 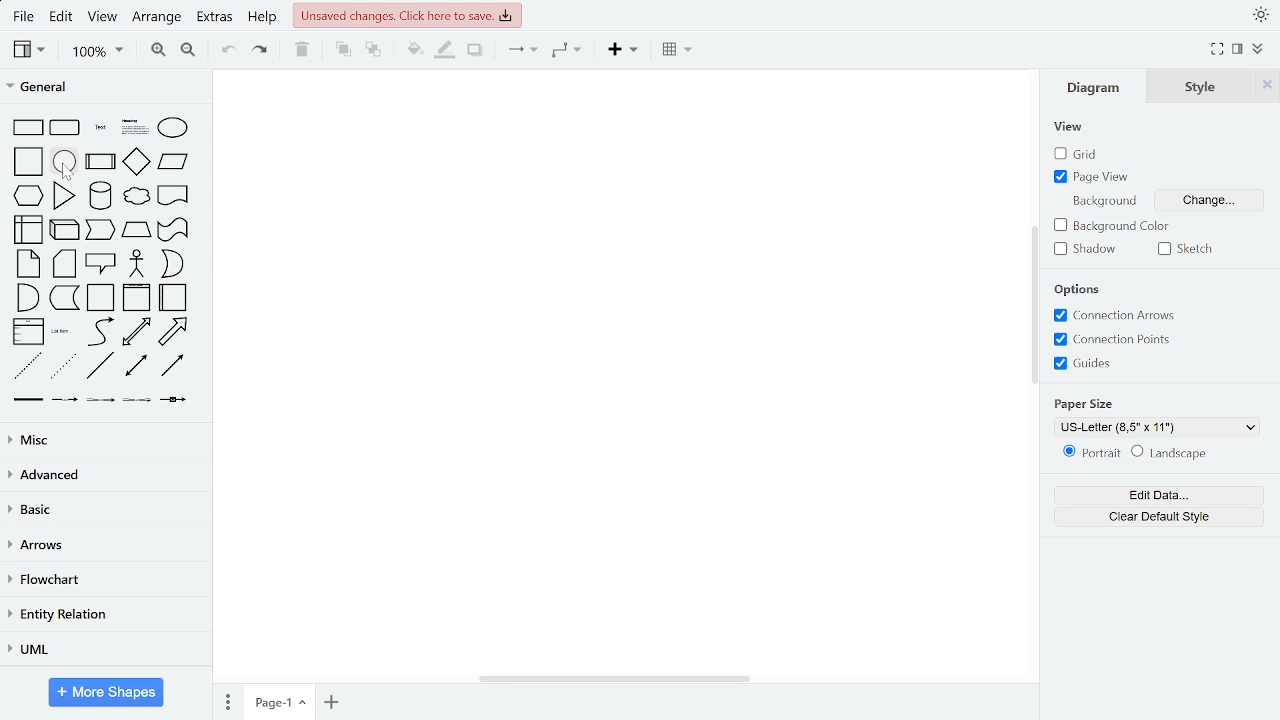 What do you see at coordinates (1101, 87) in the screenshot?
I see `diagram` at bounding box center [1101, 87].